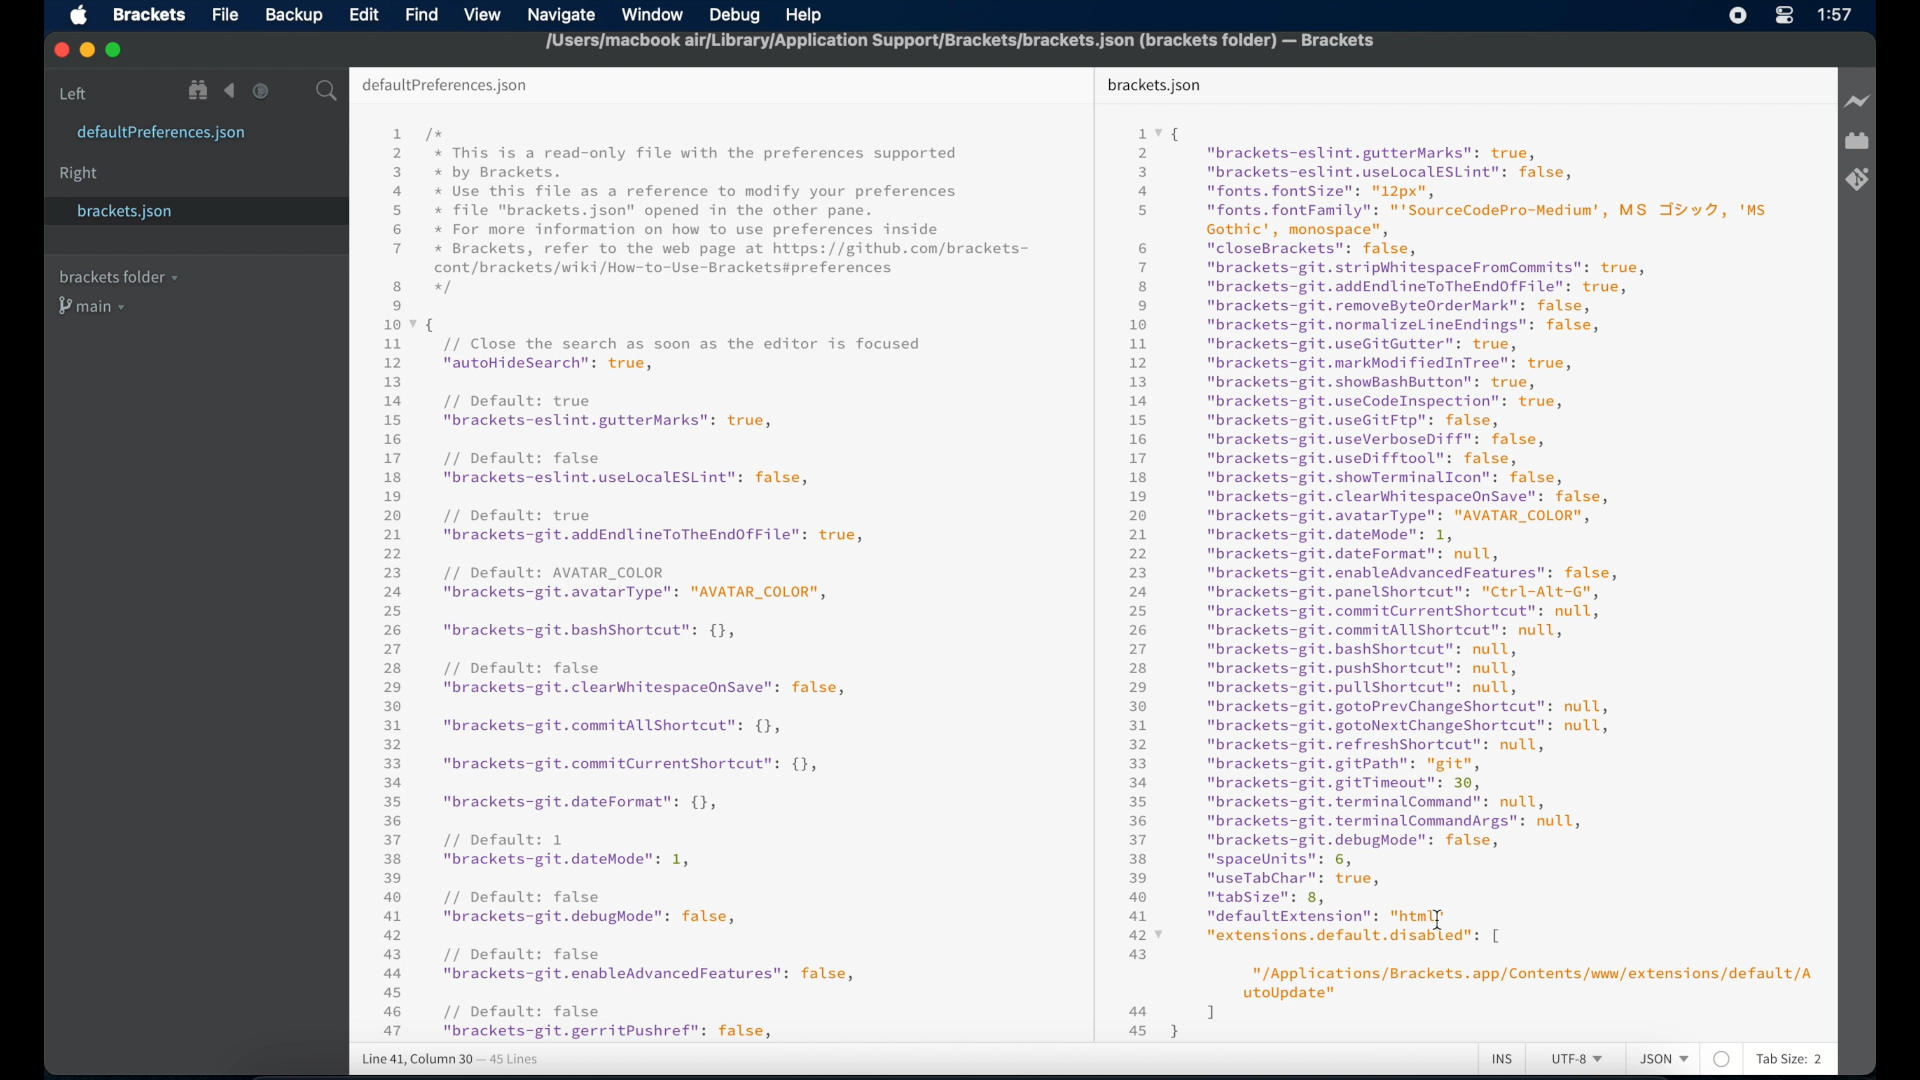 This screenshot has width=1920, height=1080. What do you see at coordinates (363, 14) in the screenshot?
I see `edit` at bounding box center [363, 14].